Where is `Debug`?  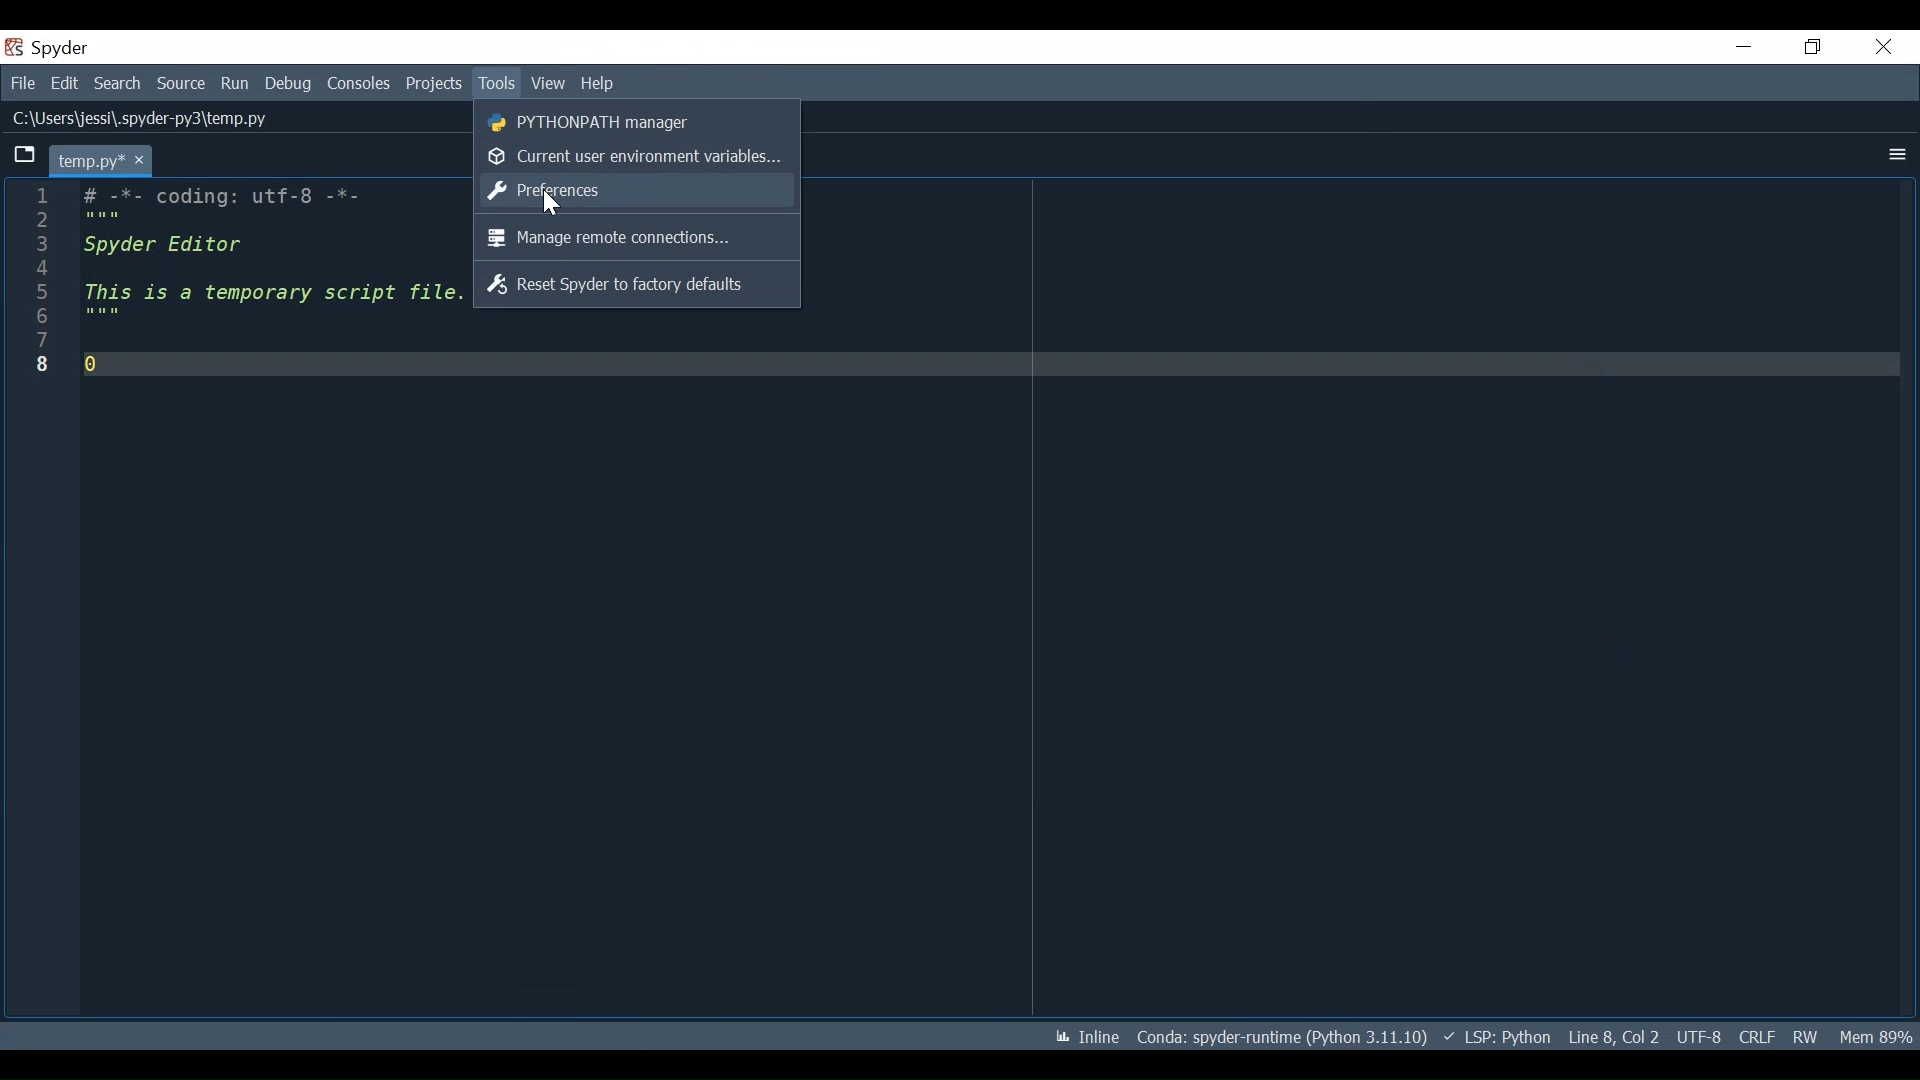 Debug is located at coordinates (287, 83).